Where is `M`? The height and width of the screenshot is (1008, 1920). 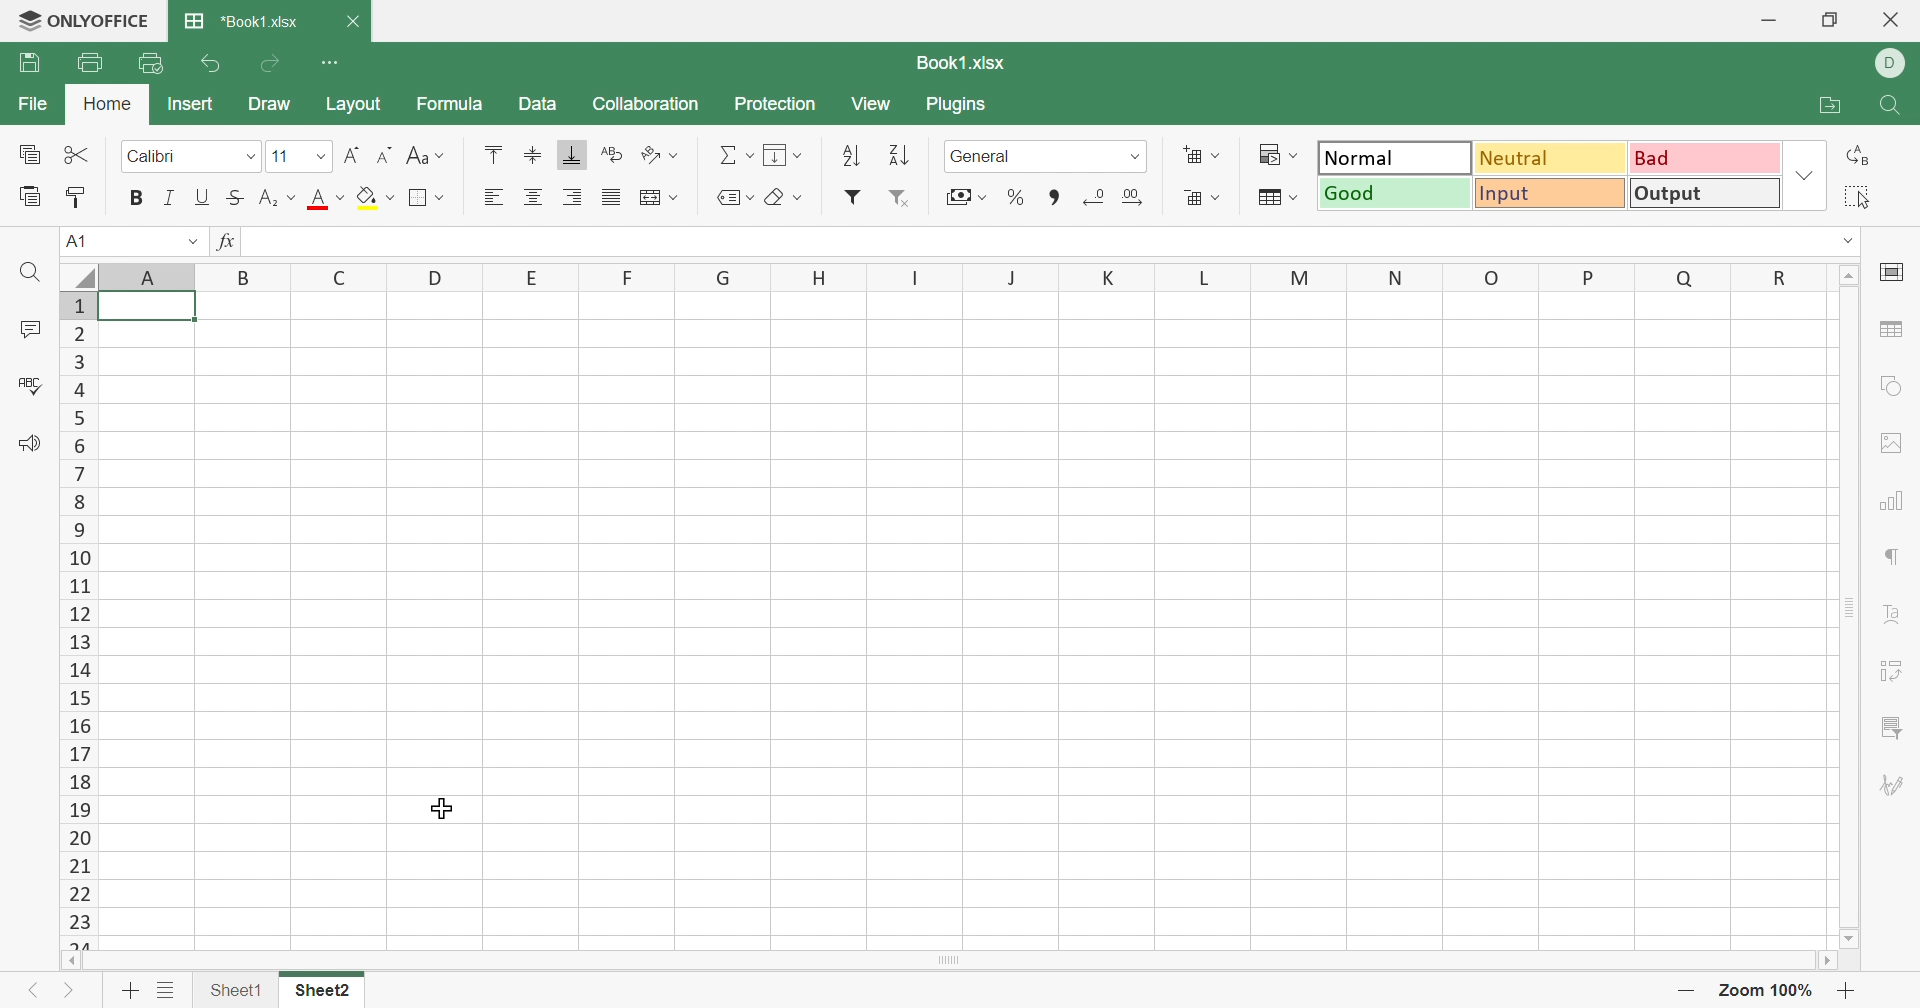 M is located at coordinates (1303, 279).